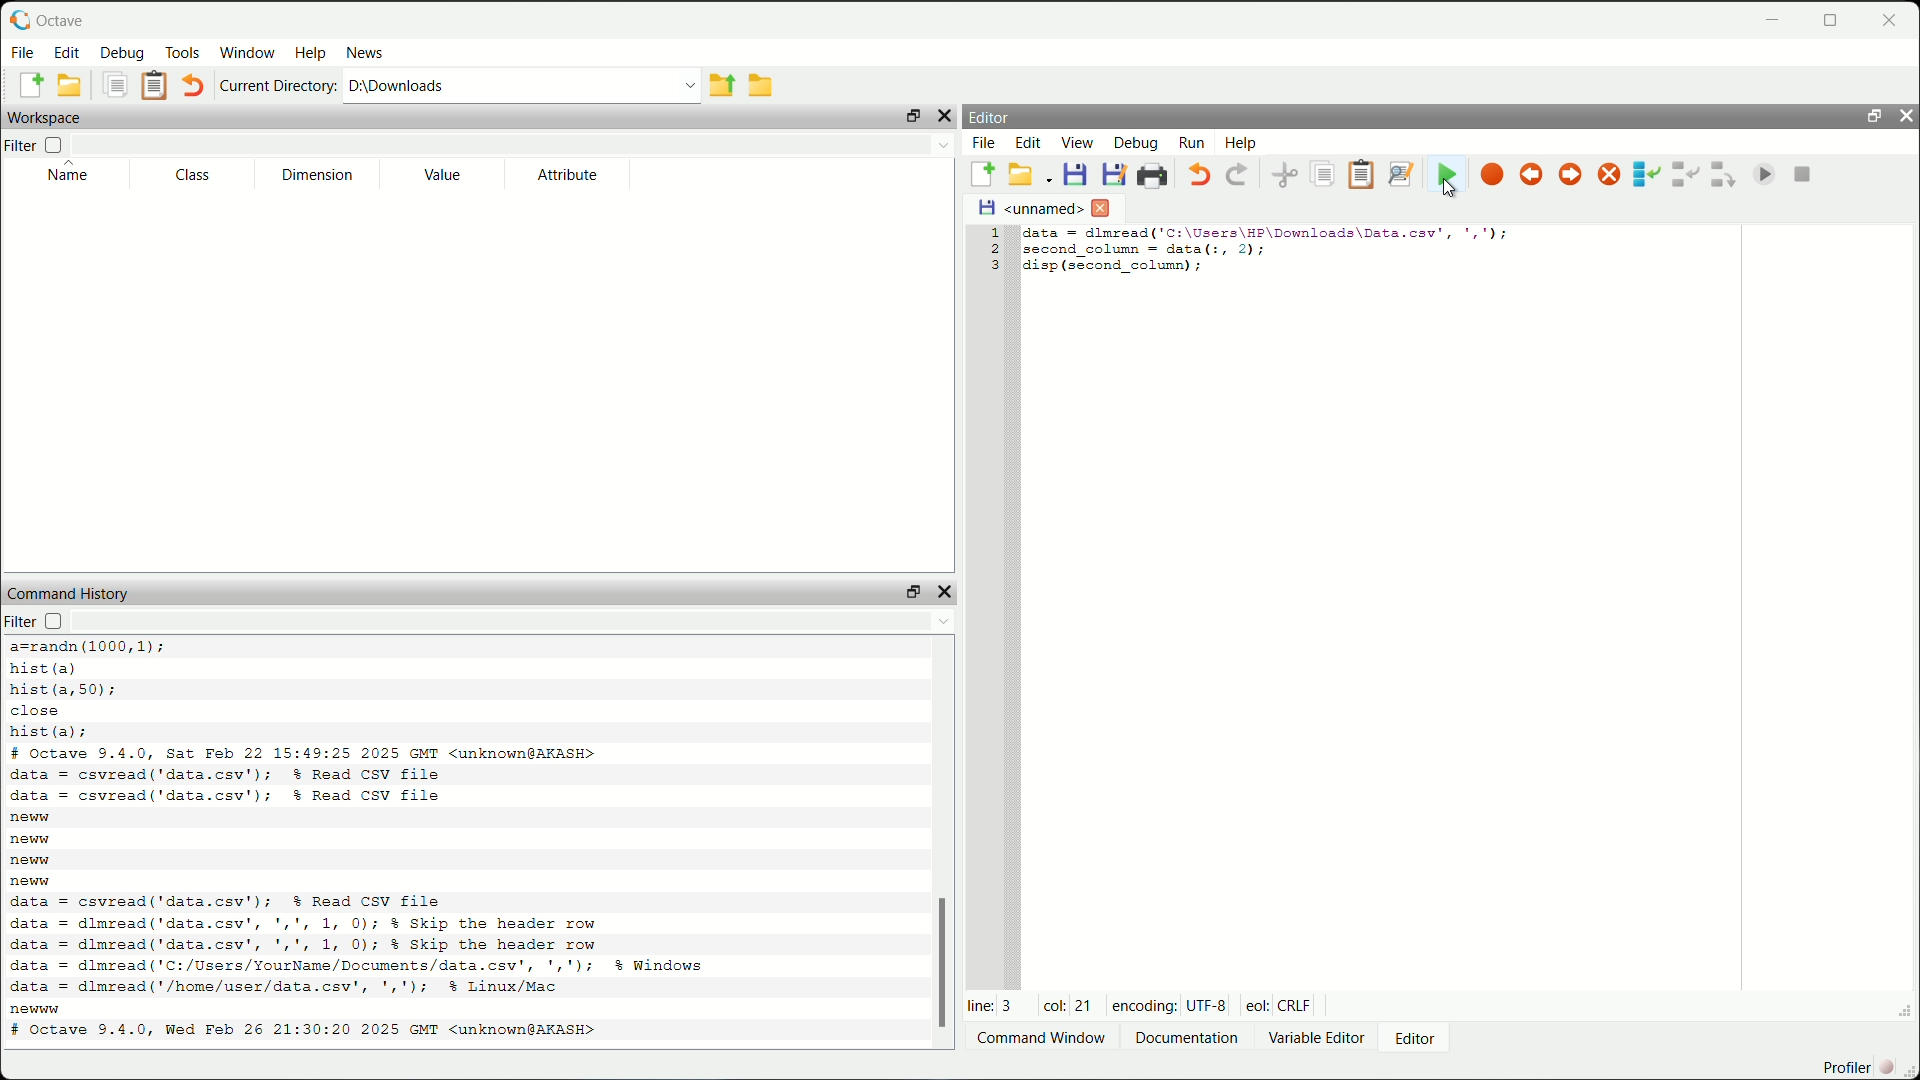 This screenshot has height=1080, width=1920. What do you see at coordinates (111, 690) in the screenshot?
I see `code` at bounding box center [111, 690].